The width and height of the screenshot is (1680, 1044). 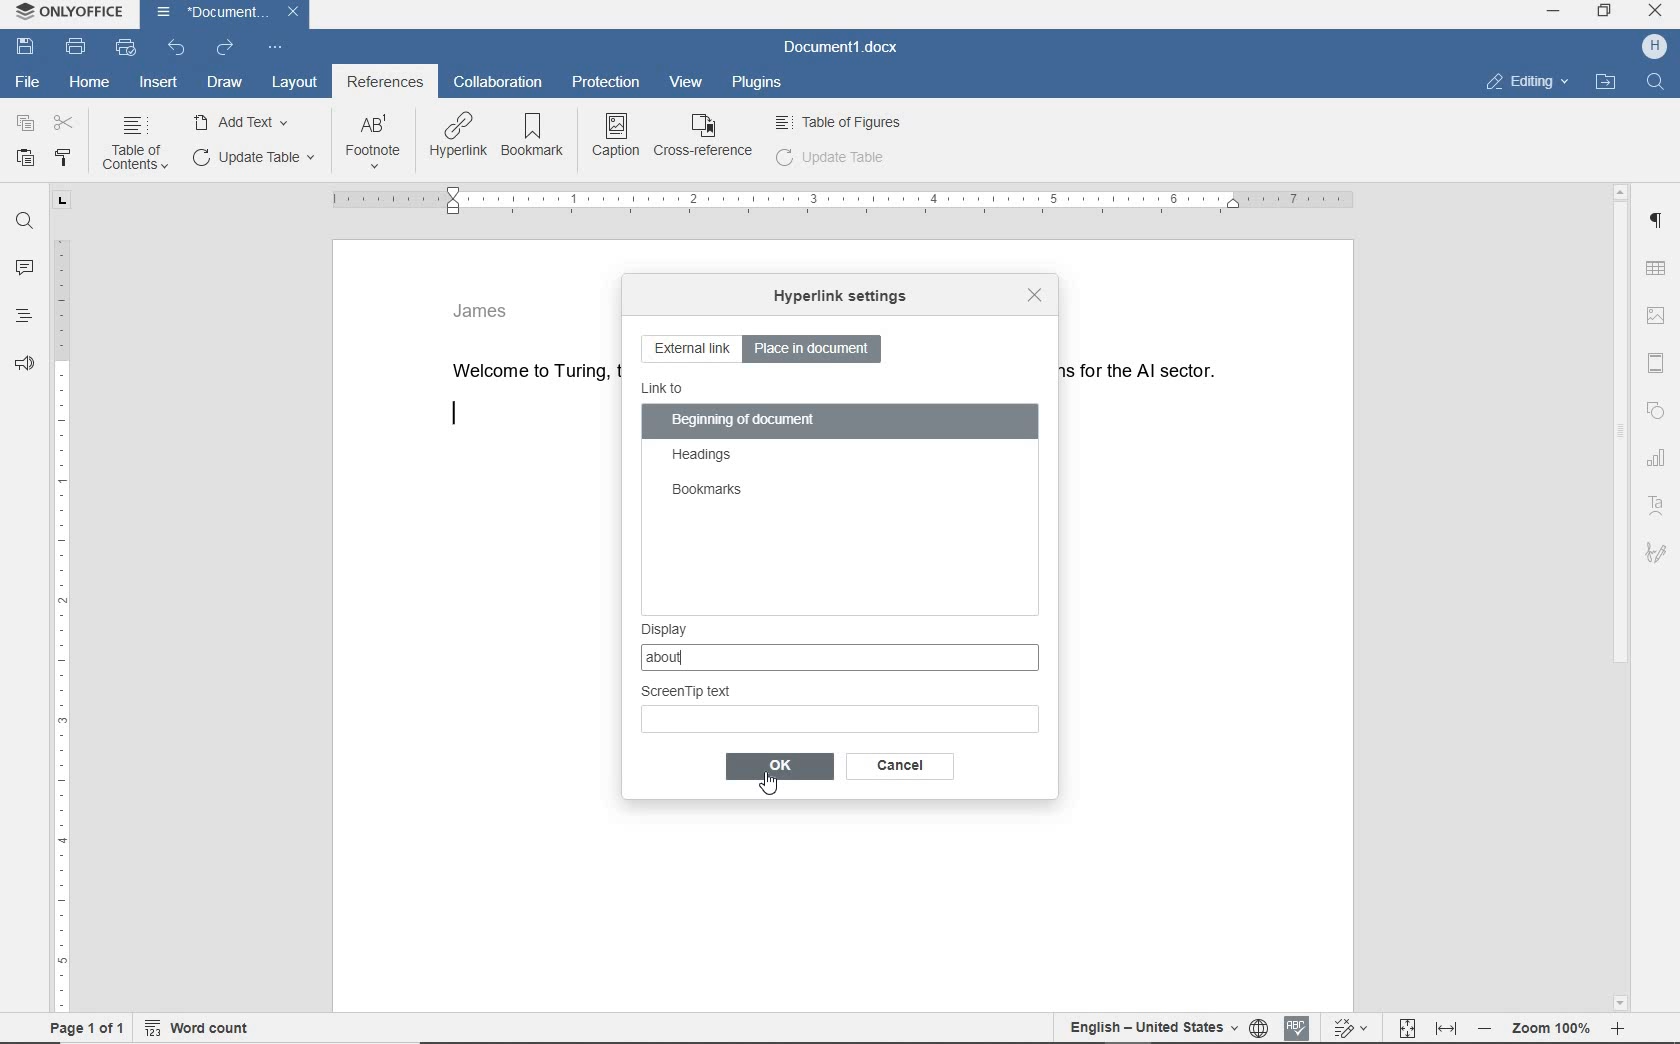 What do you see at coordinates (839, 120) in the screenshot?
I see `Table of figures` at bounding box center [839, 120].